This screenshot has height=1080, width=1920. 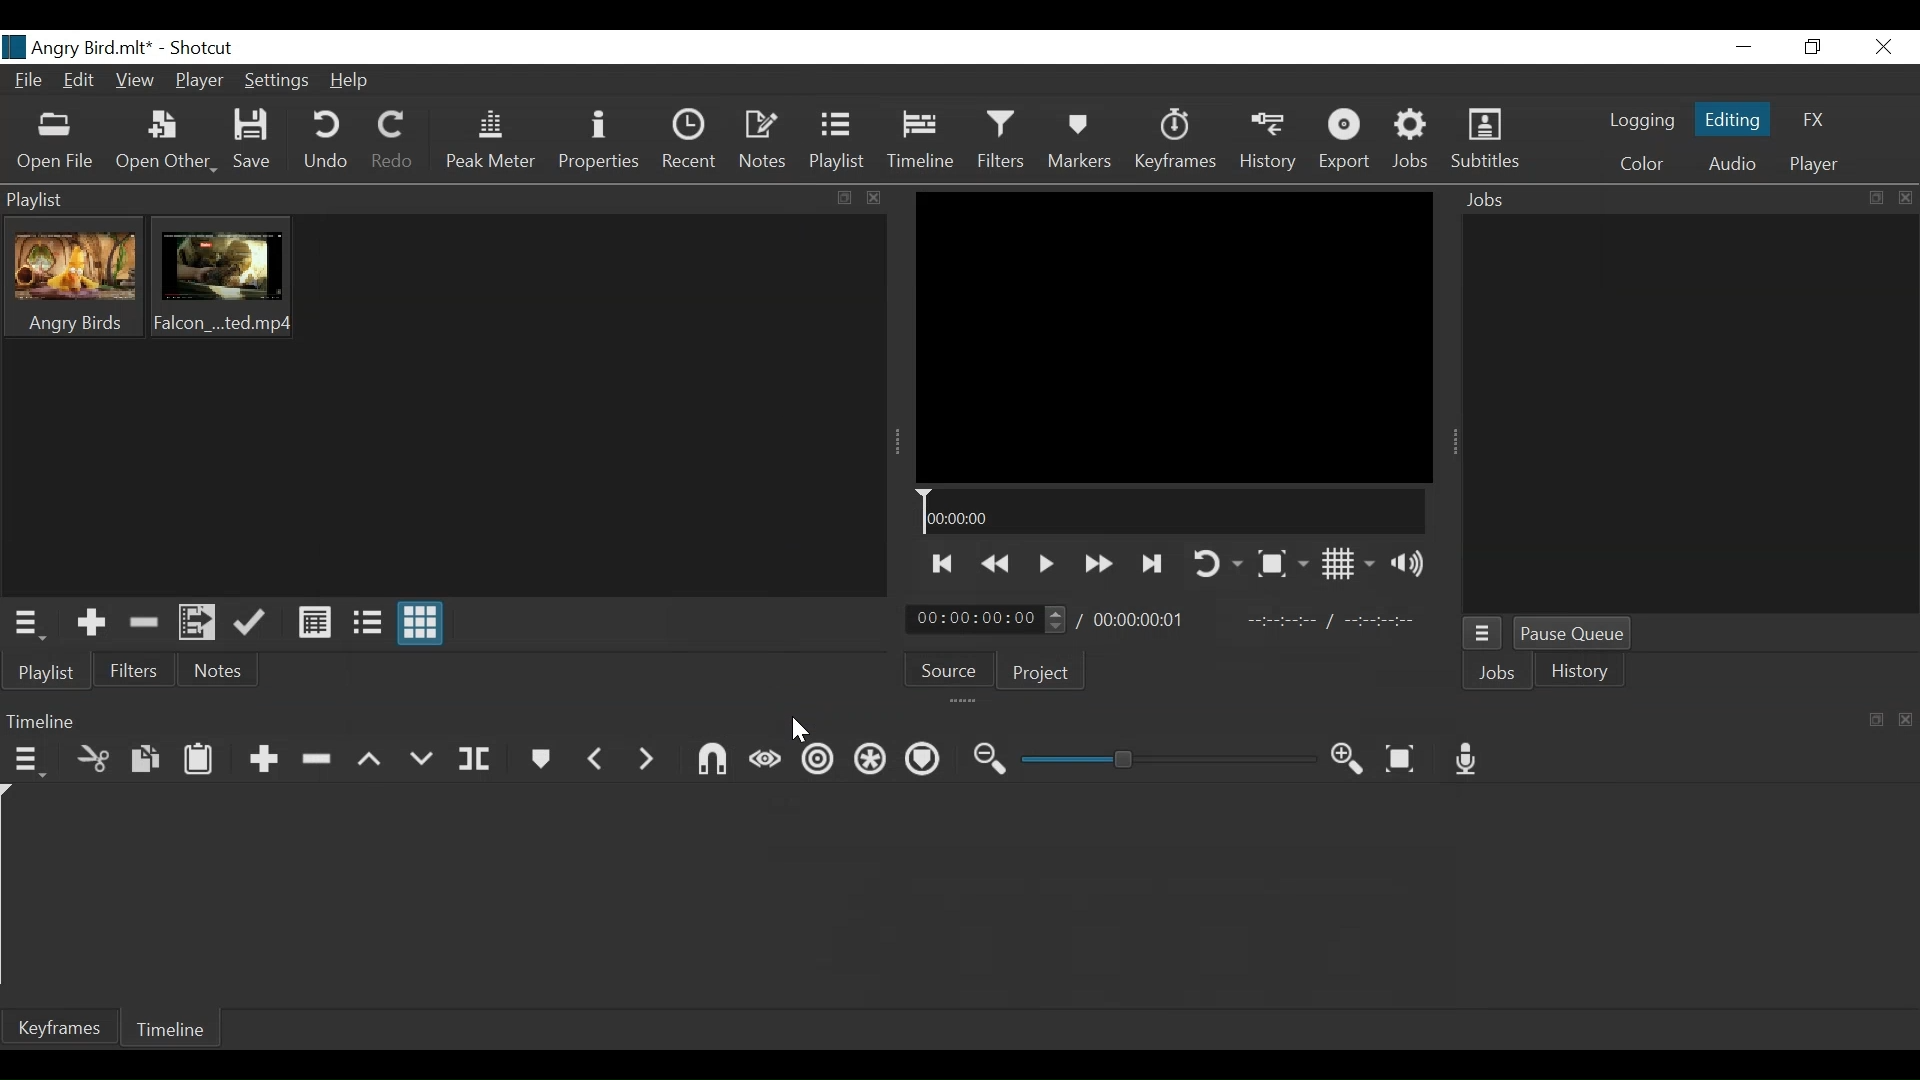 What do you see at coordinates (170, 1030) in the screenshot?
I see `Timeline` at bounding box center [170, 1030].